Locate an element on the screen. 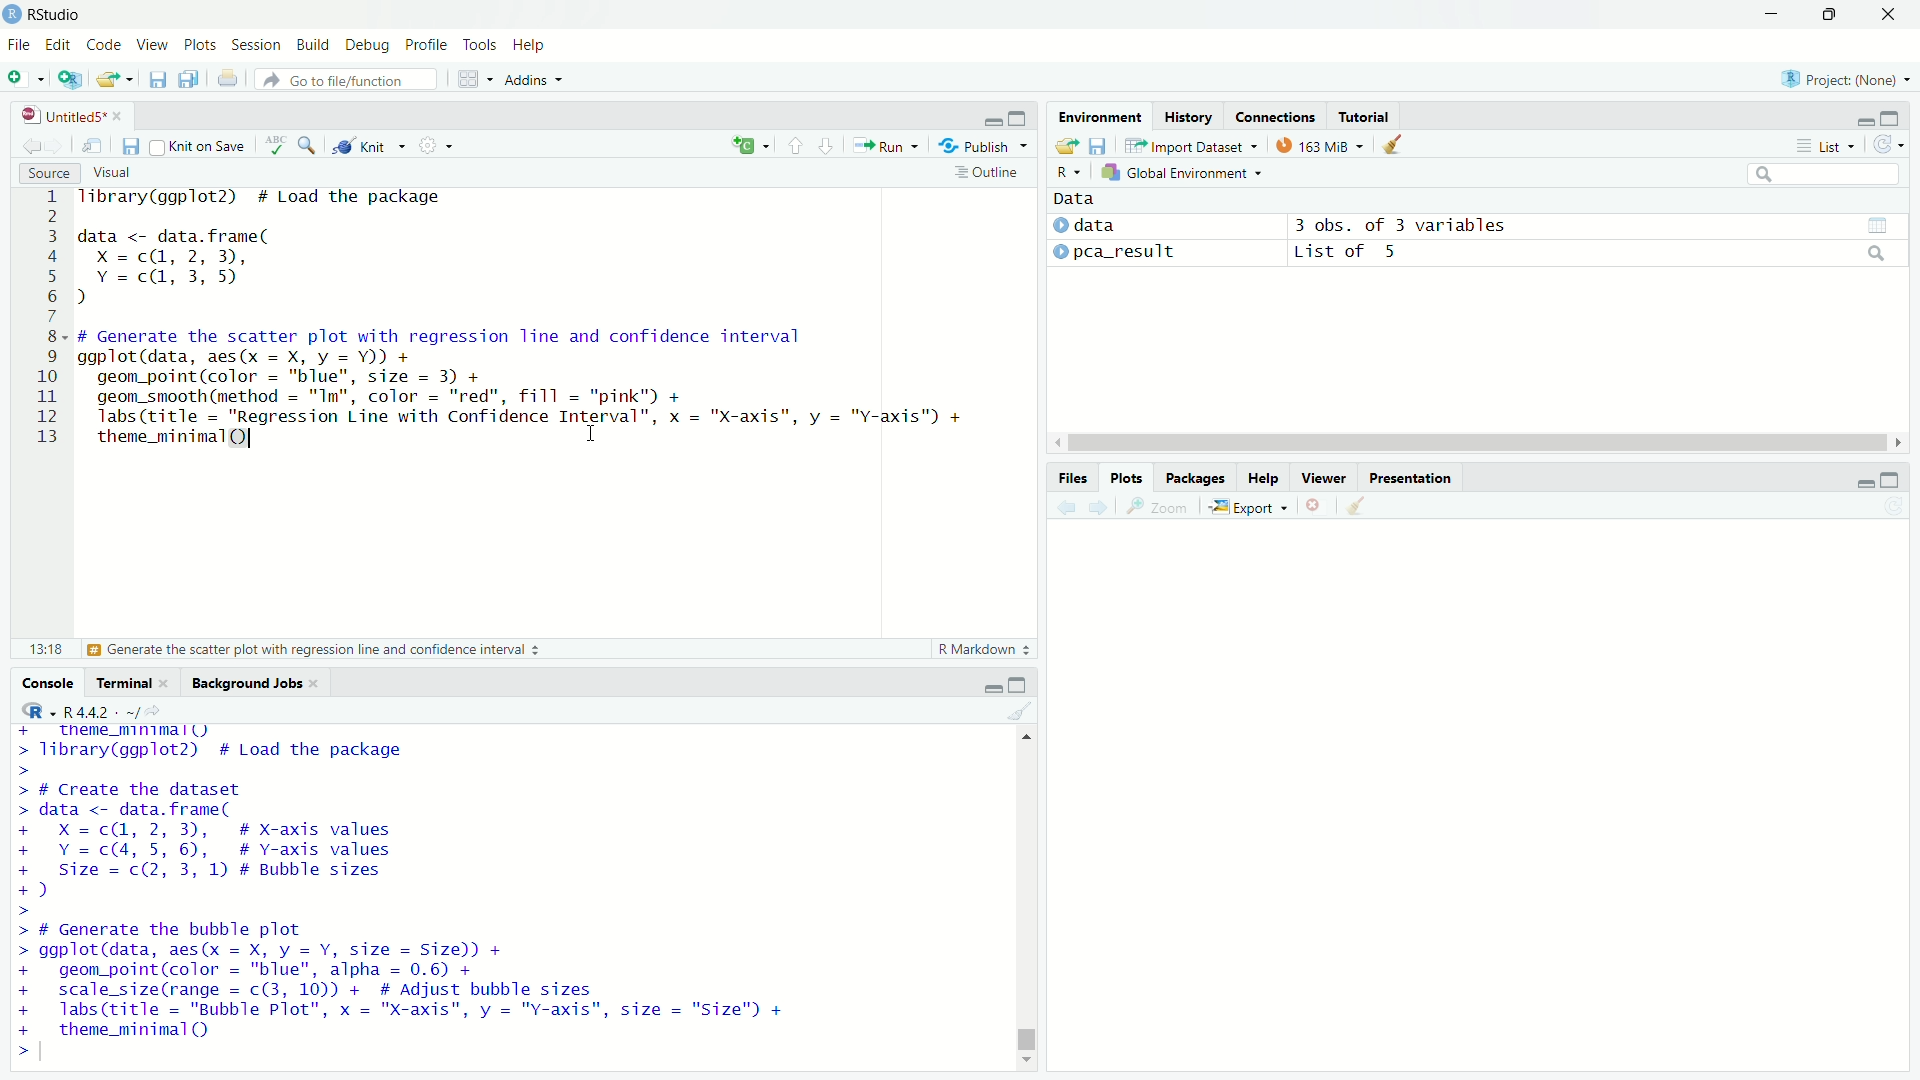 Image resolution: width=1920 pixels, height=1080 pixels. R4.4.2. ~ is located at coordinates (98, 710).